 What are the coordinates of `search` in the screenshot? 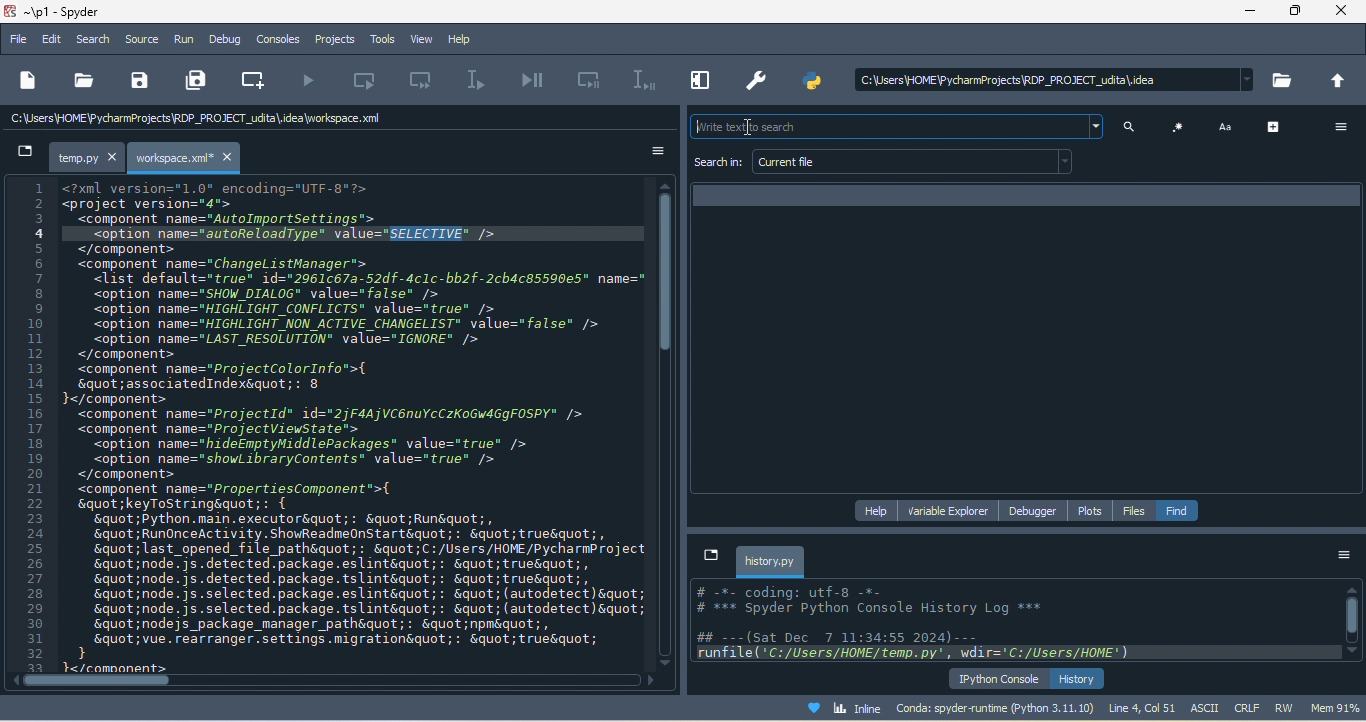 It's located at (1134, 128).